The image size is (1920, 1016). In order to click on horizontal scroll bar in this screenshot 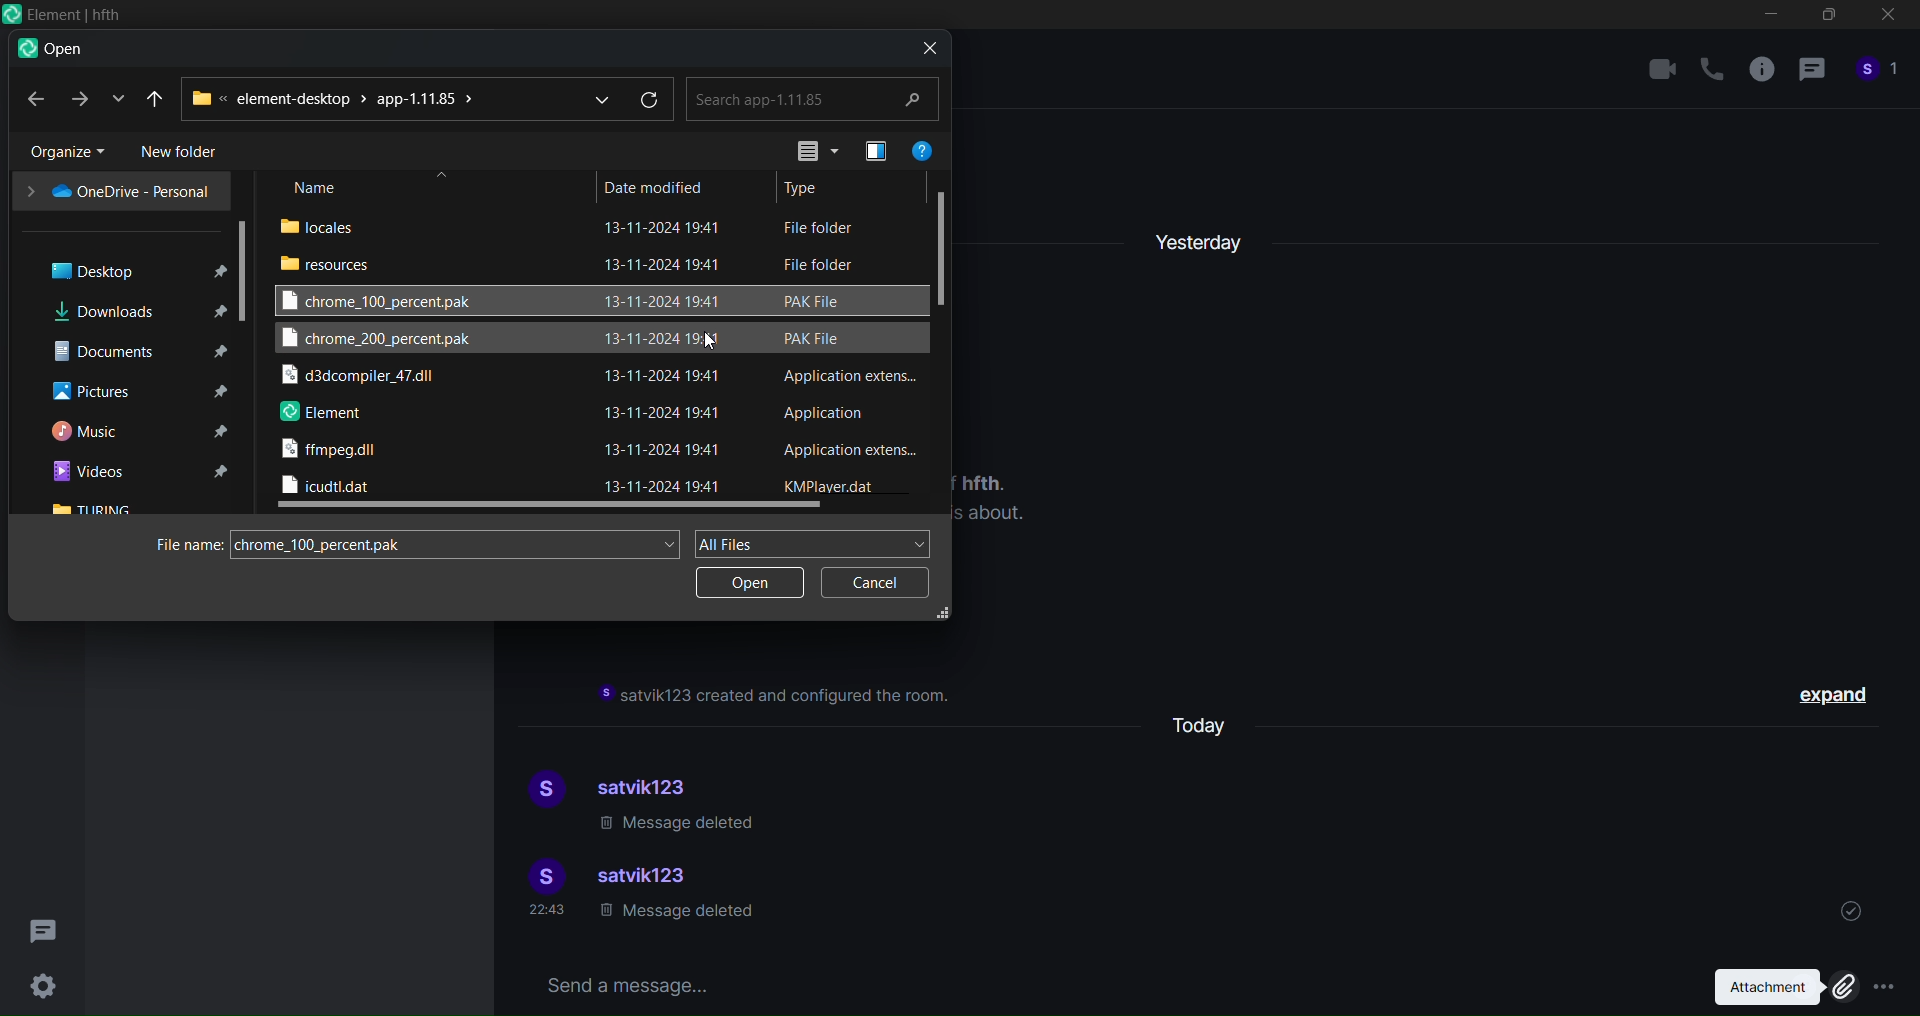, I will do `click(551, 508)`.